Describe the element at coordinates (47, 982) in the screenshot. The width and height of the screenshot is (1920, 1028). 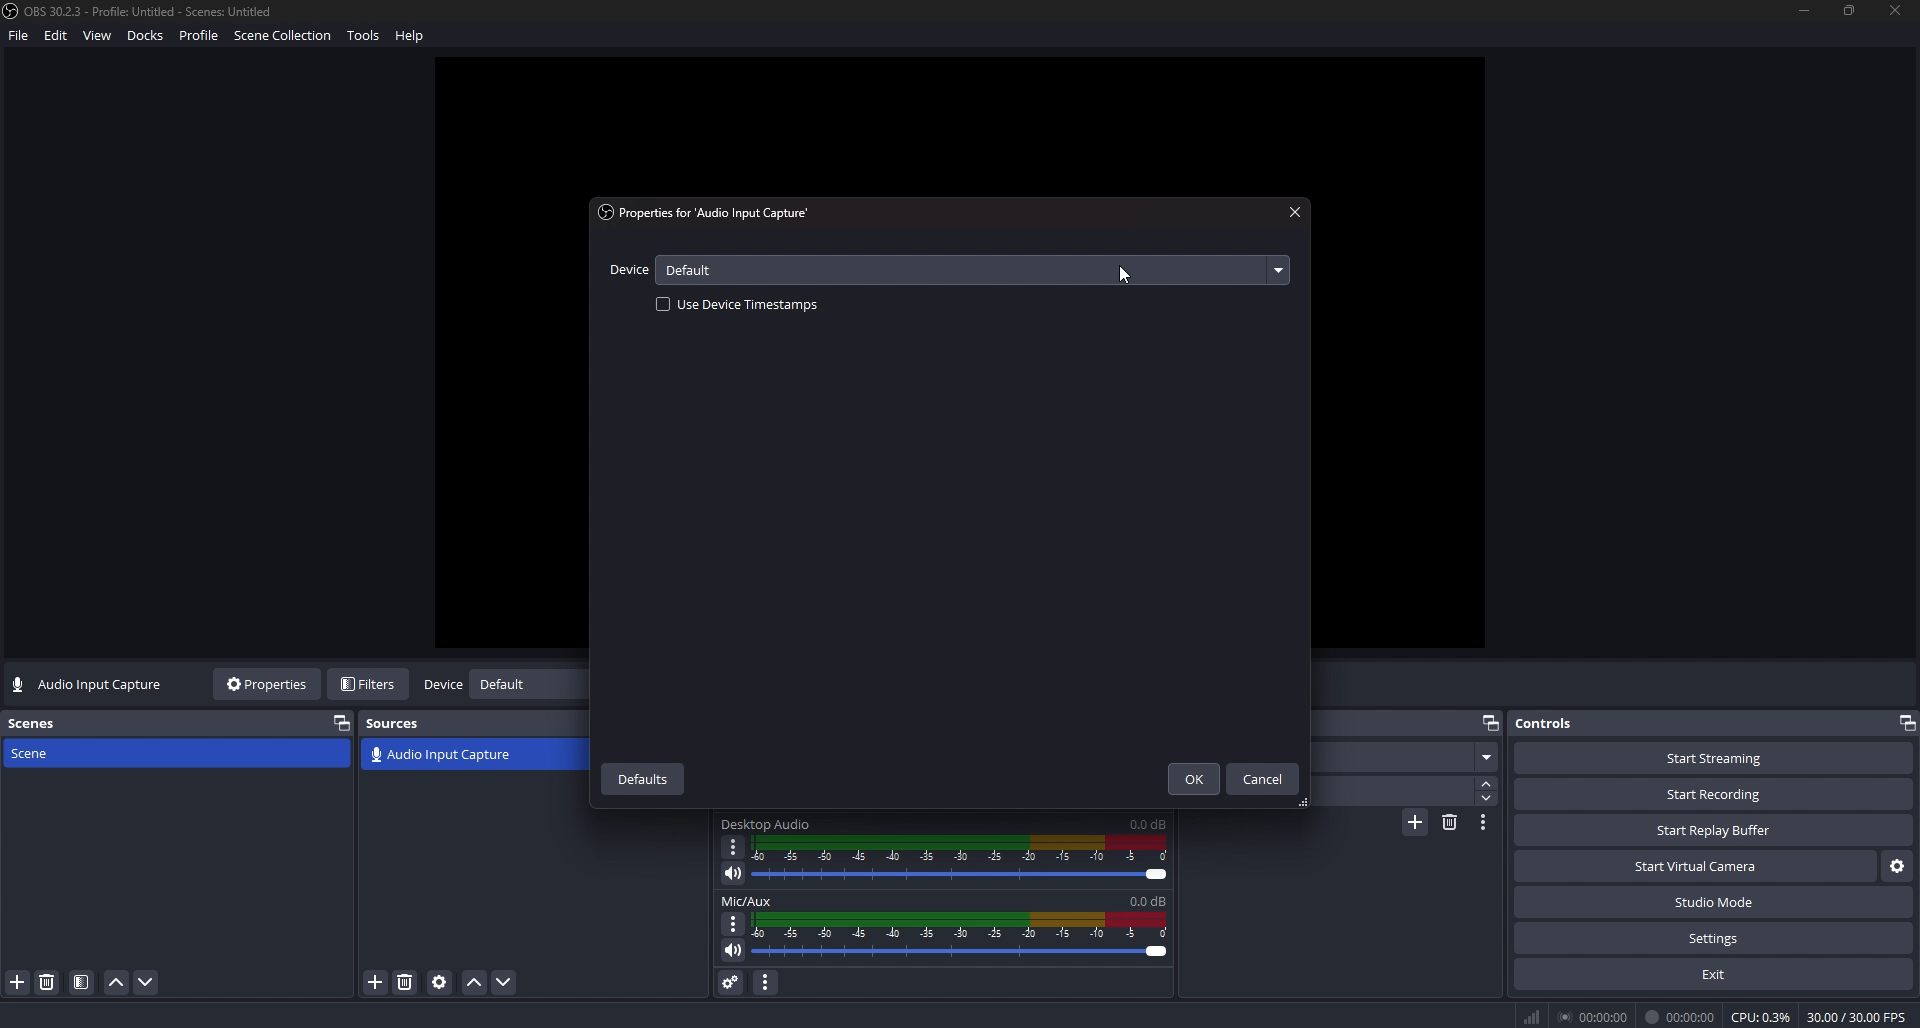
I see `remove scene` at that location.